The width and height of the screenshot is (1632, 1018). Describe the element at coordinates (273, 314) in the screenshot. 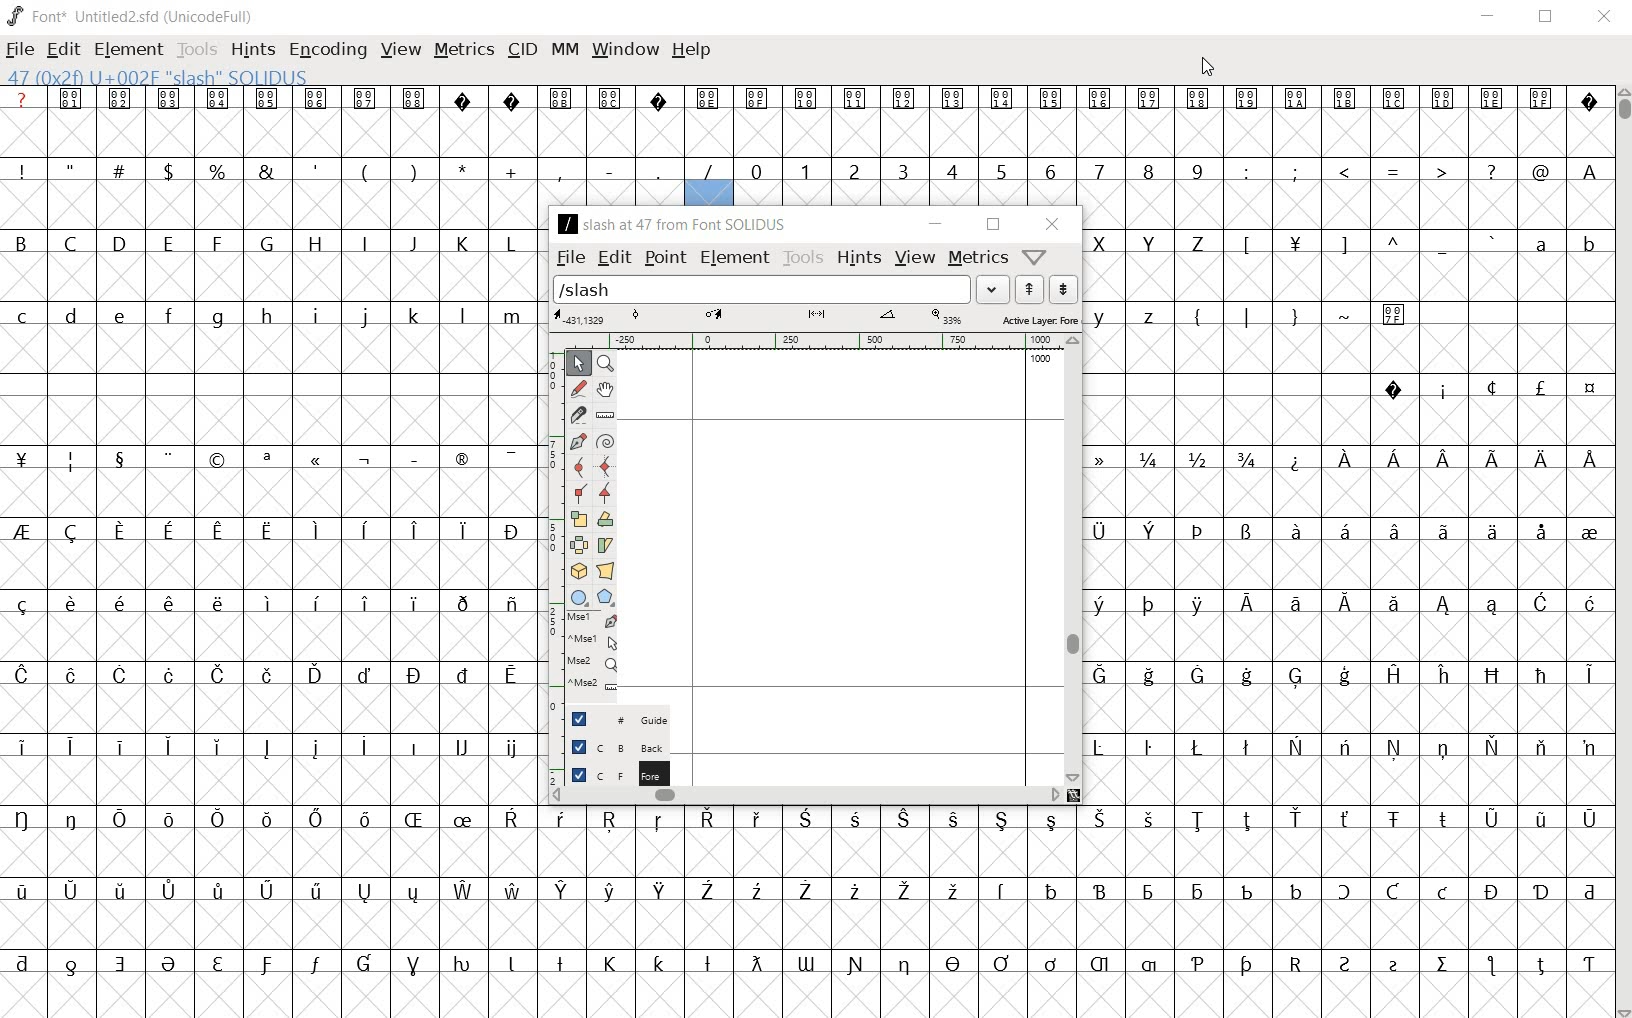

I see `small letters c-z` at that location.